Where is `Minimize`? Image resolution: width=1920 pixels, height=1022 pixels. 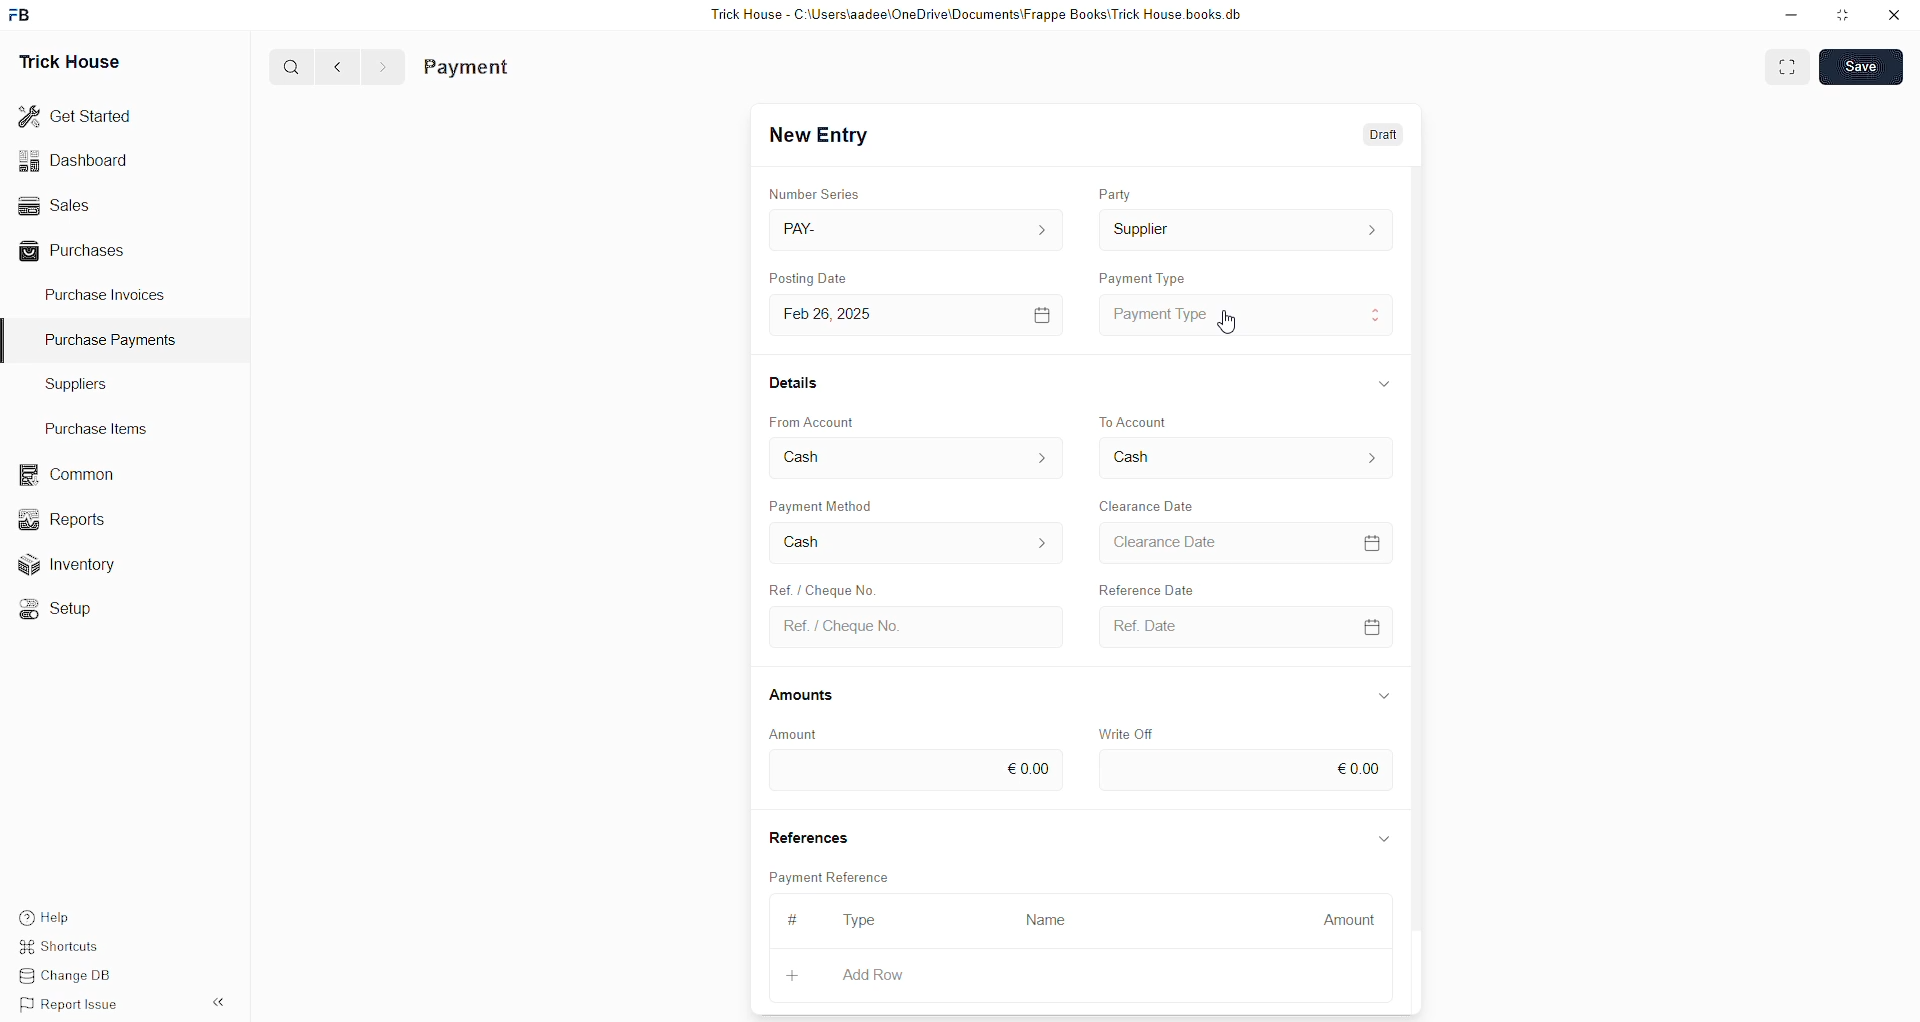 Minimize is located at coordinates (1791, 16).